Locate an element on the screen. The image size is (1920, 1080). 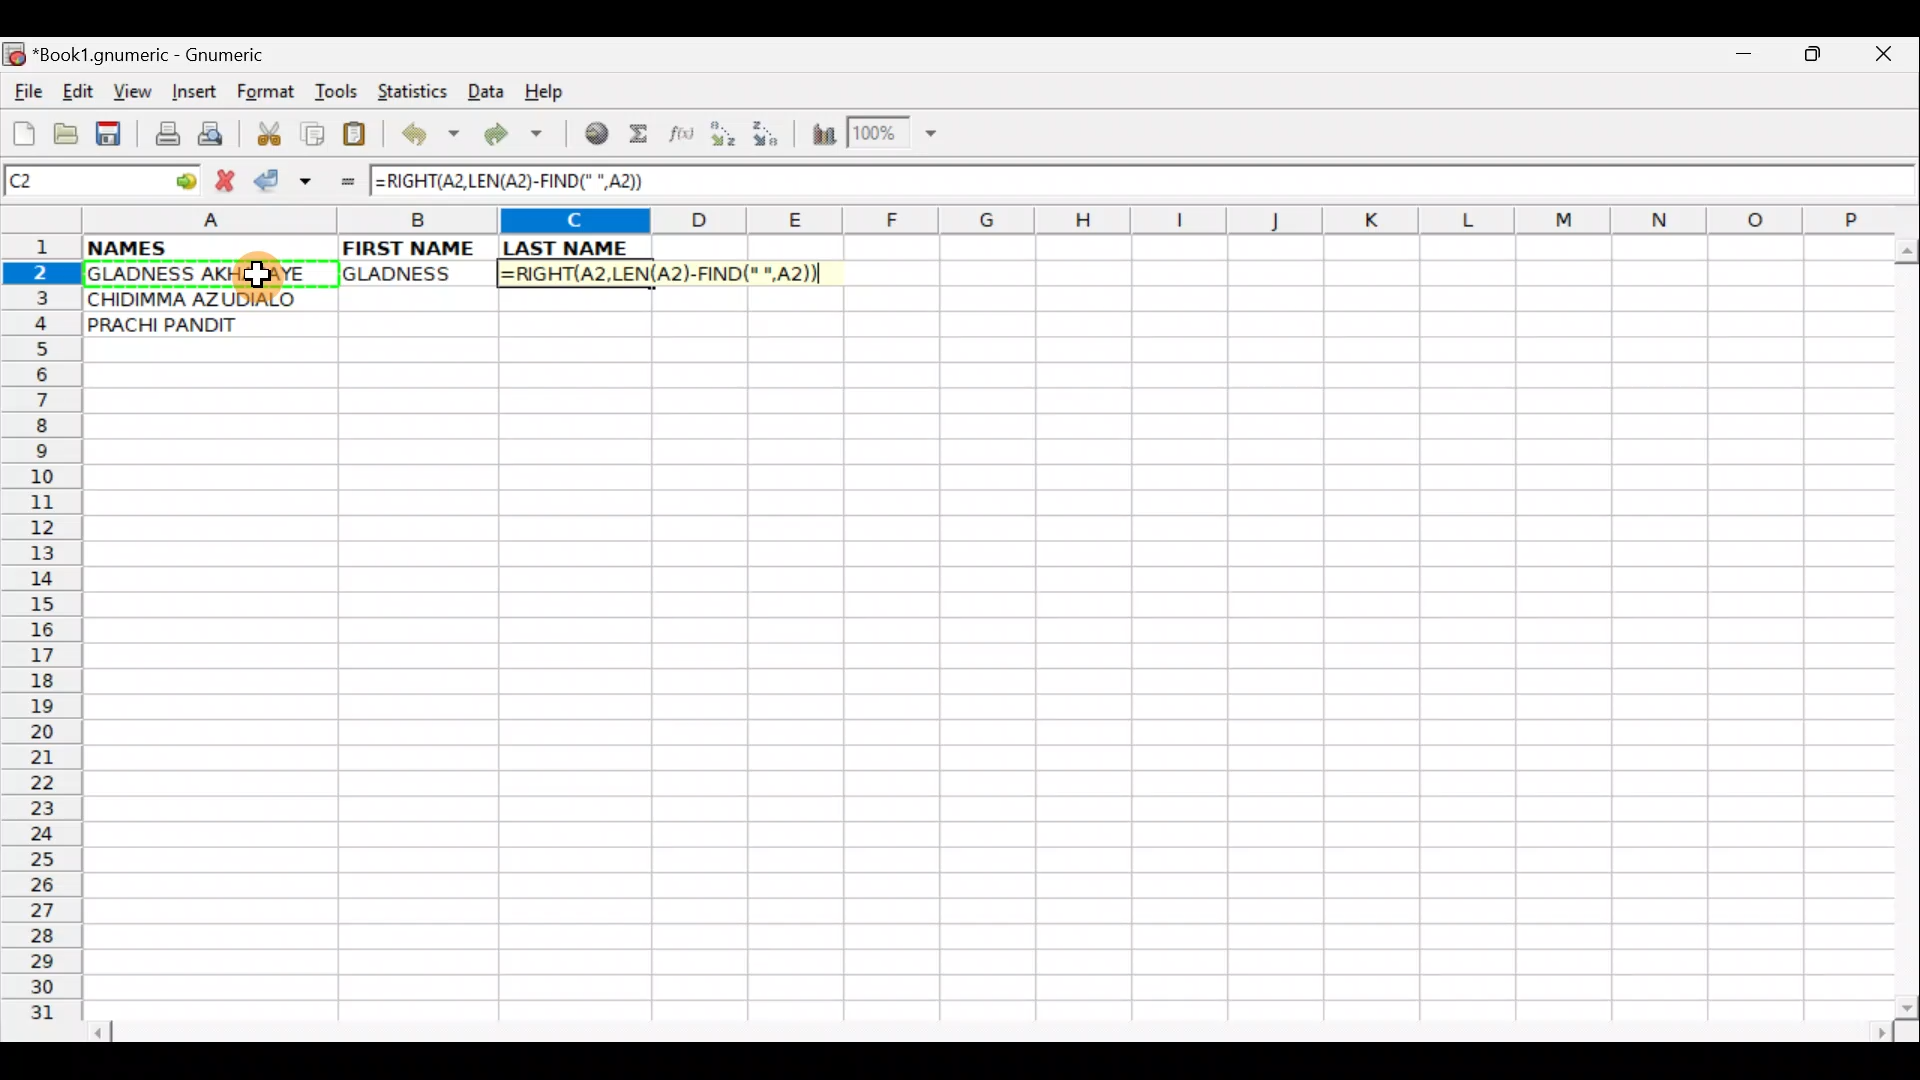
Copy selection is located at coordinates (314, 133).